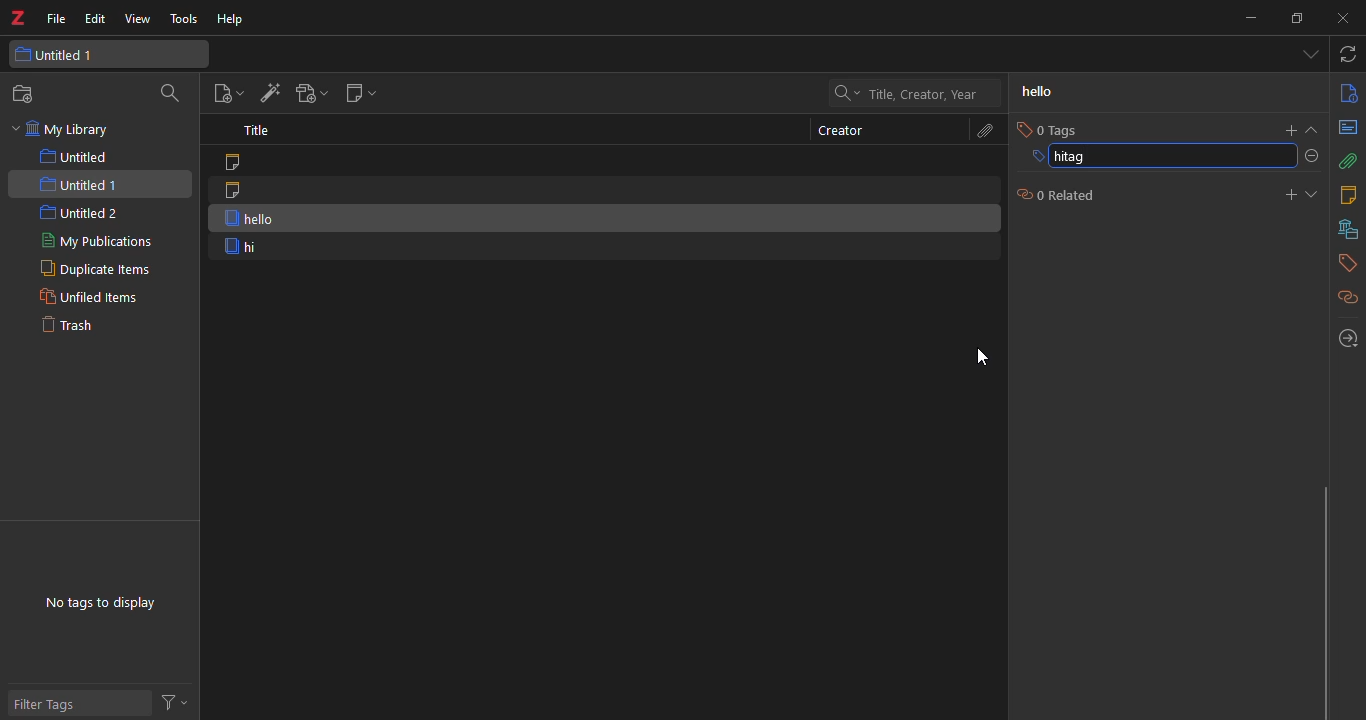 The image size is (1366, 720). What do you see at coordinates (1345, 336) in the screenshot?
I see `locate` at bounding box center [1345, 336].